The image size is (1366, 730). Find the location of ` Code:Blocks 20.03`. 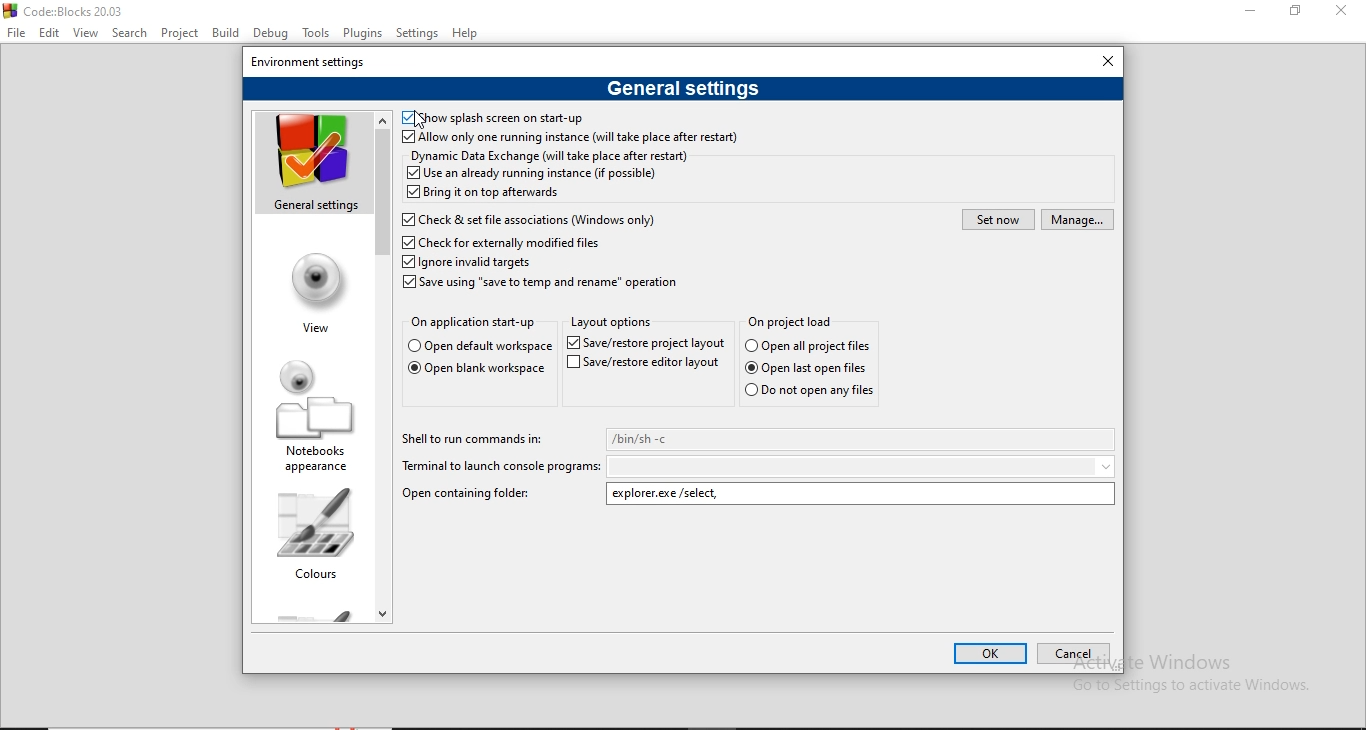

 Code:Blocks 20.03 is located at coordinates (72, 9).